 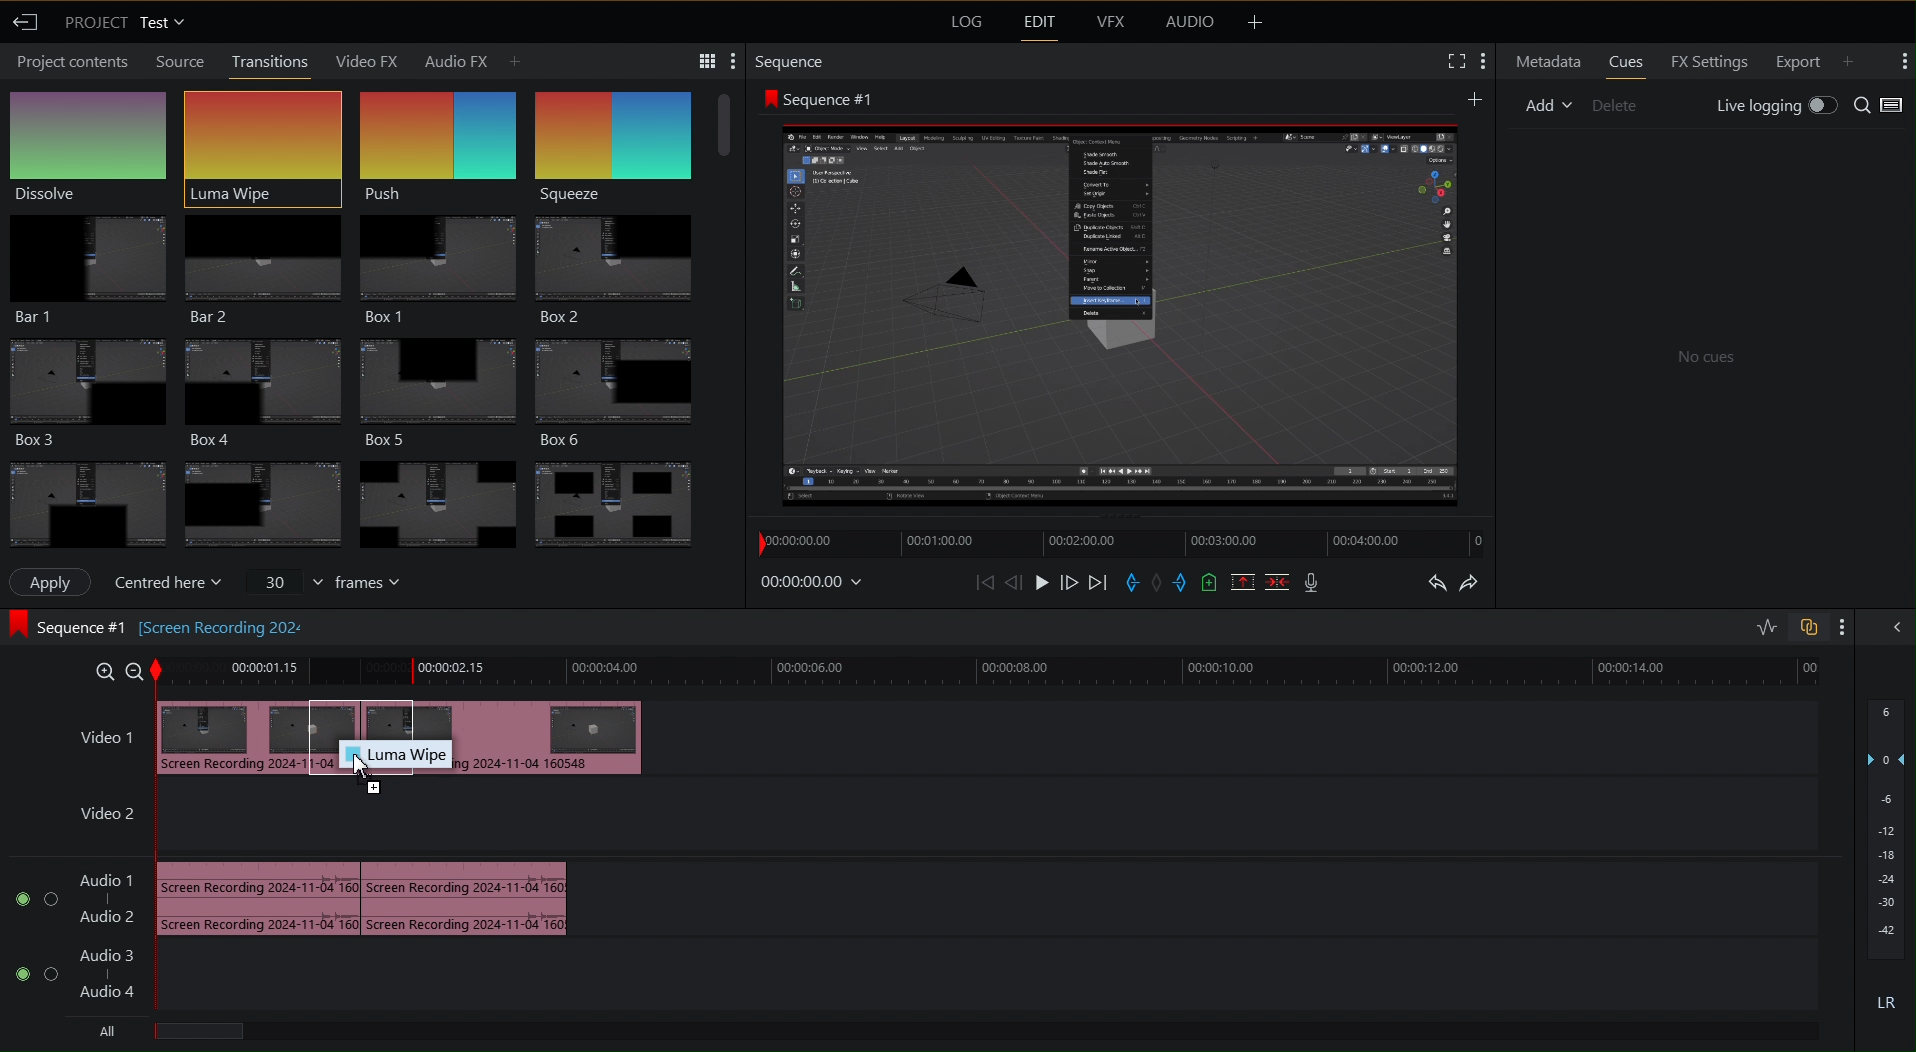 I want to click on Edit, so click(x=1037, y=24).